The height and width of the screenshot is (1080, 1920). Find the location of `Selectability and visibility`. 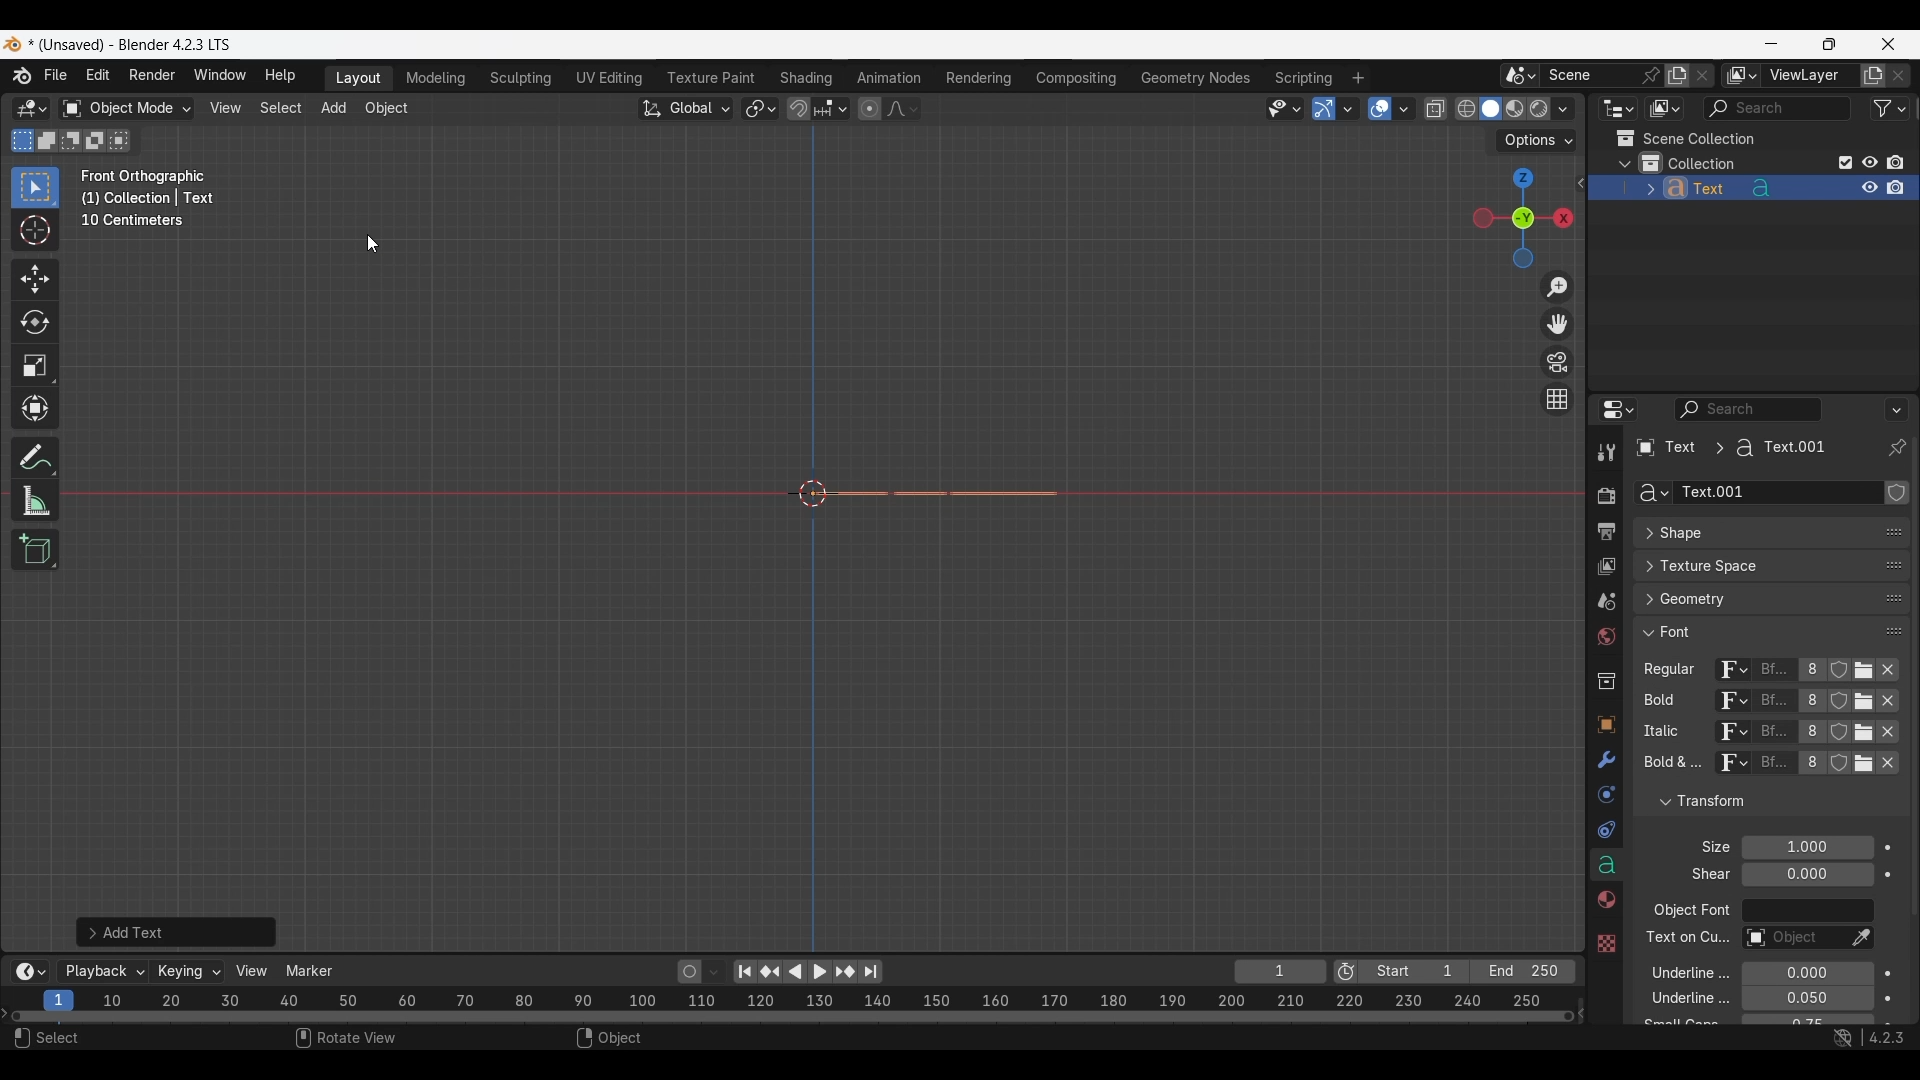

Selectability and visibility is located at coordinates (1285, 109).